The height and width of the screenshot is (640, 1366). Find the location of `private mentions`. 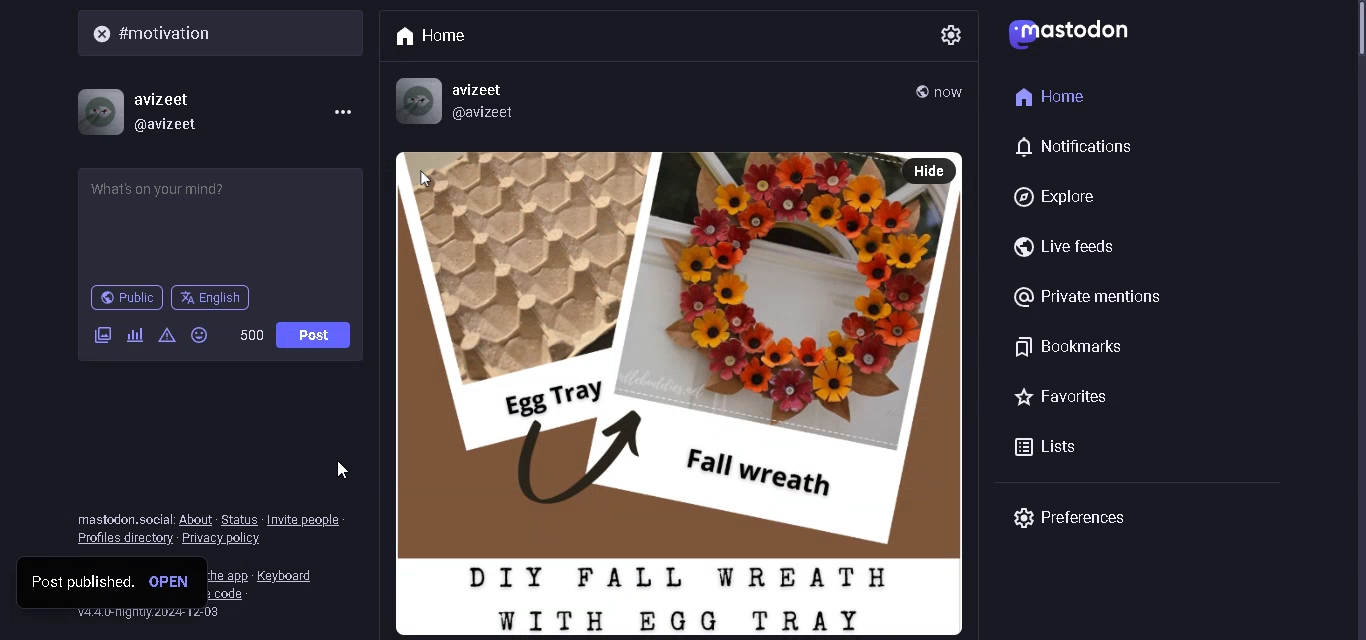

private mentions is located at coordinates (1092, 299).